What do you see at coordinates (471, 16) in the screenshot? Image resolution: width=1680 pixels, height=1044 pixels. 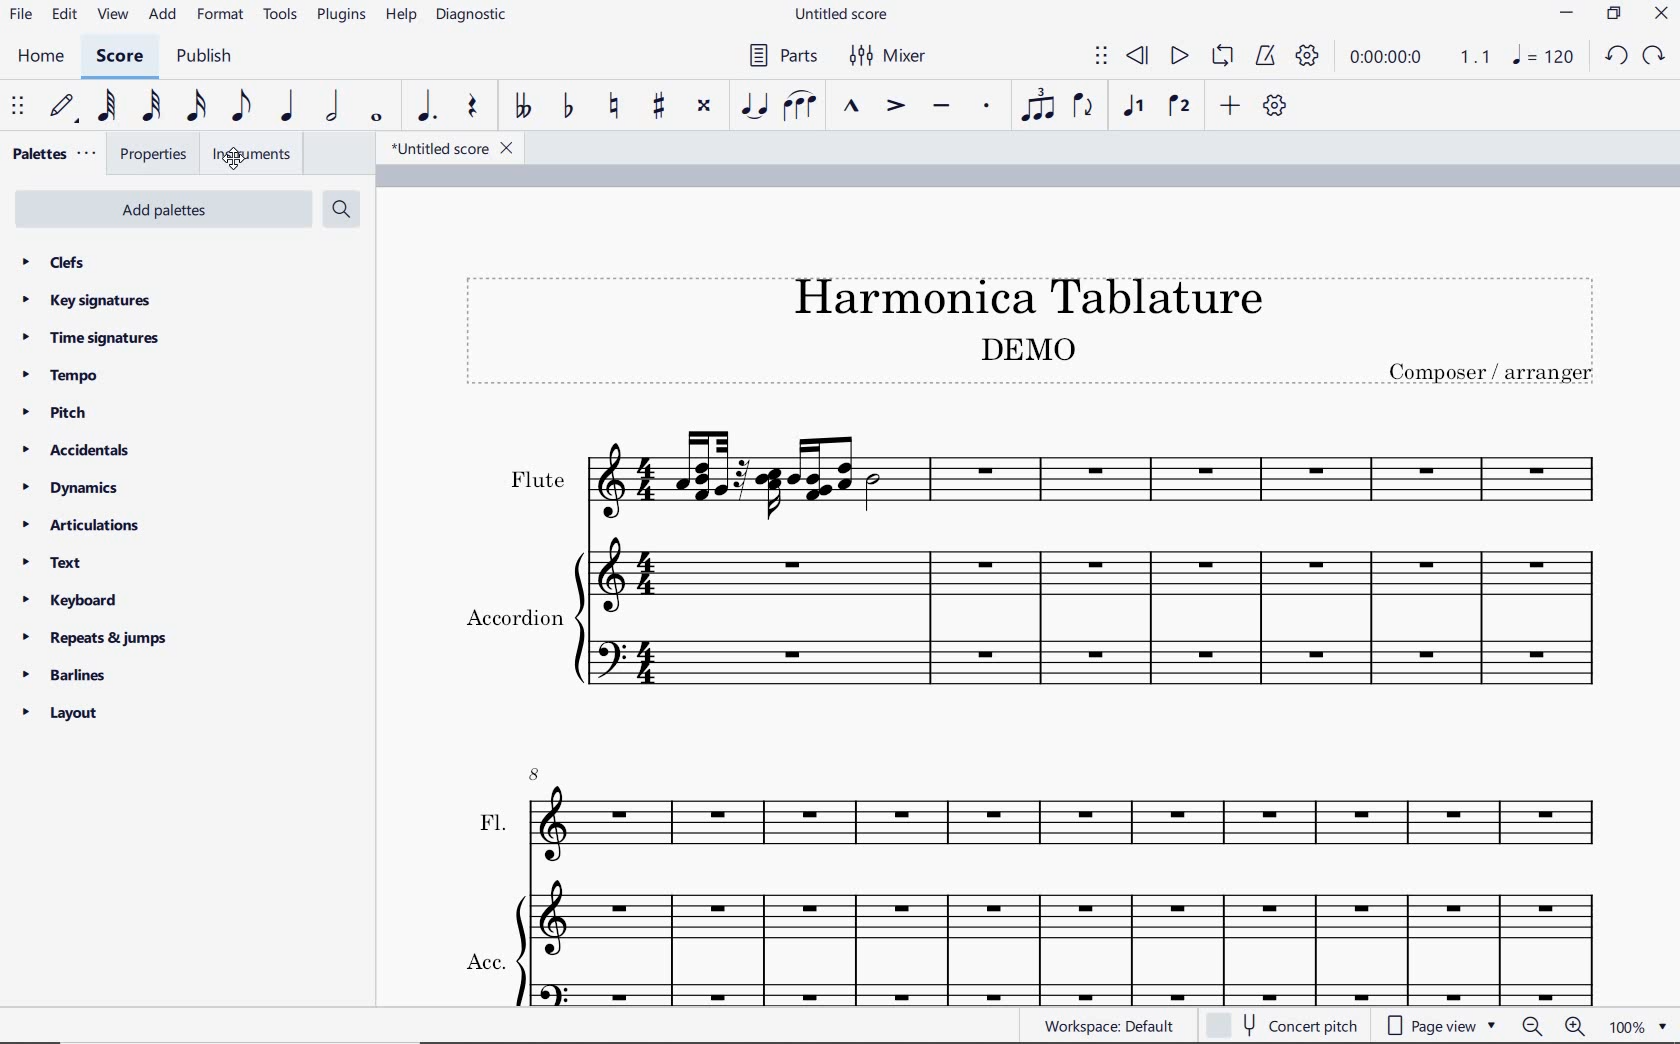 I see `diagnostic` at bounding box center [471, 16].